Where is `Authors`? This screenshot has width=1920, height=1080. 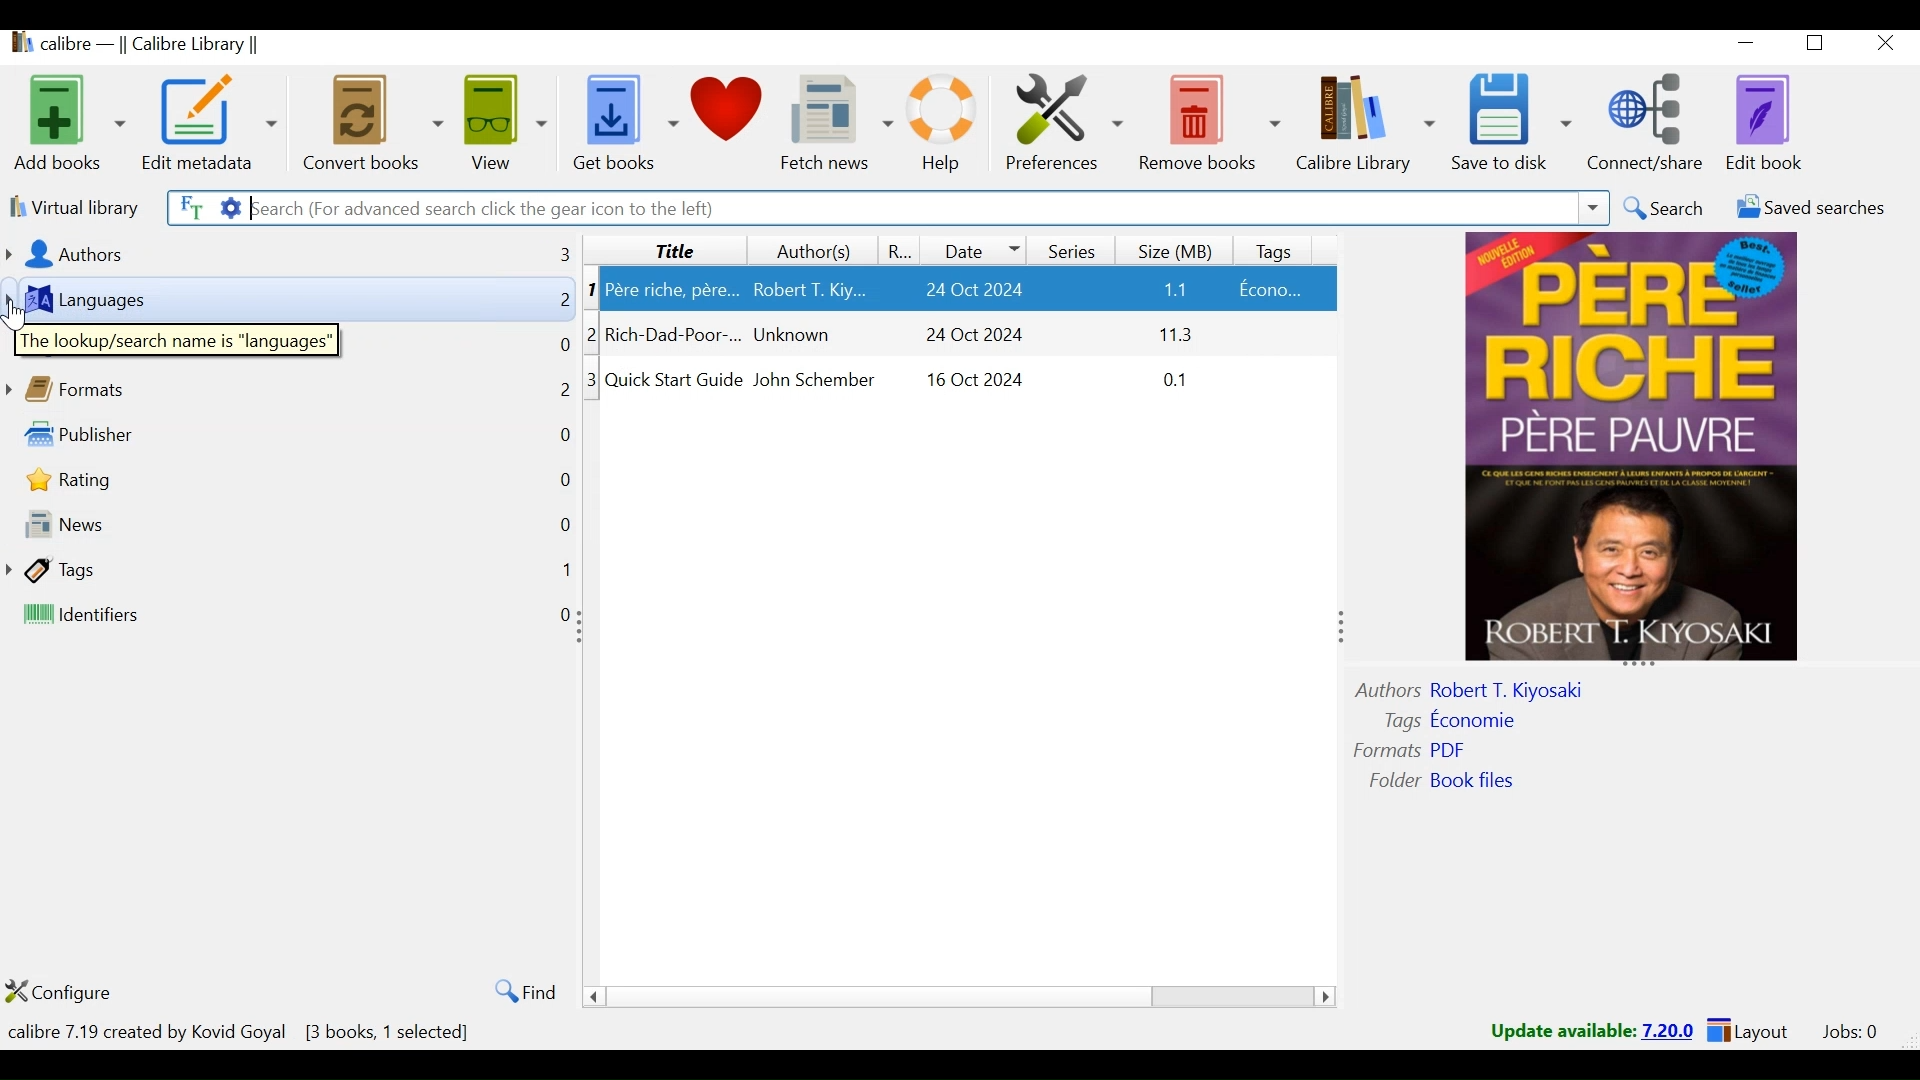 Authors is located at coordinates (811, 251).